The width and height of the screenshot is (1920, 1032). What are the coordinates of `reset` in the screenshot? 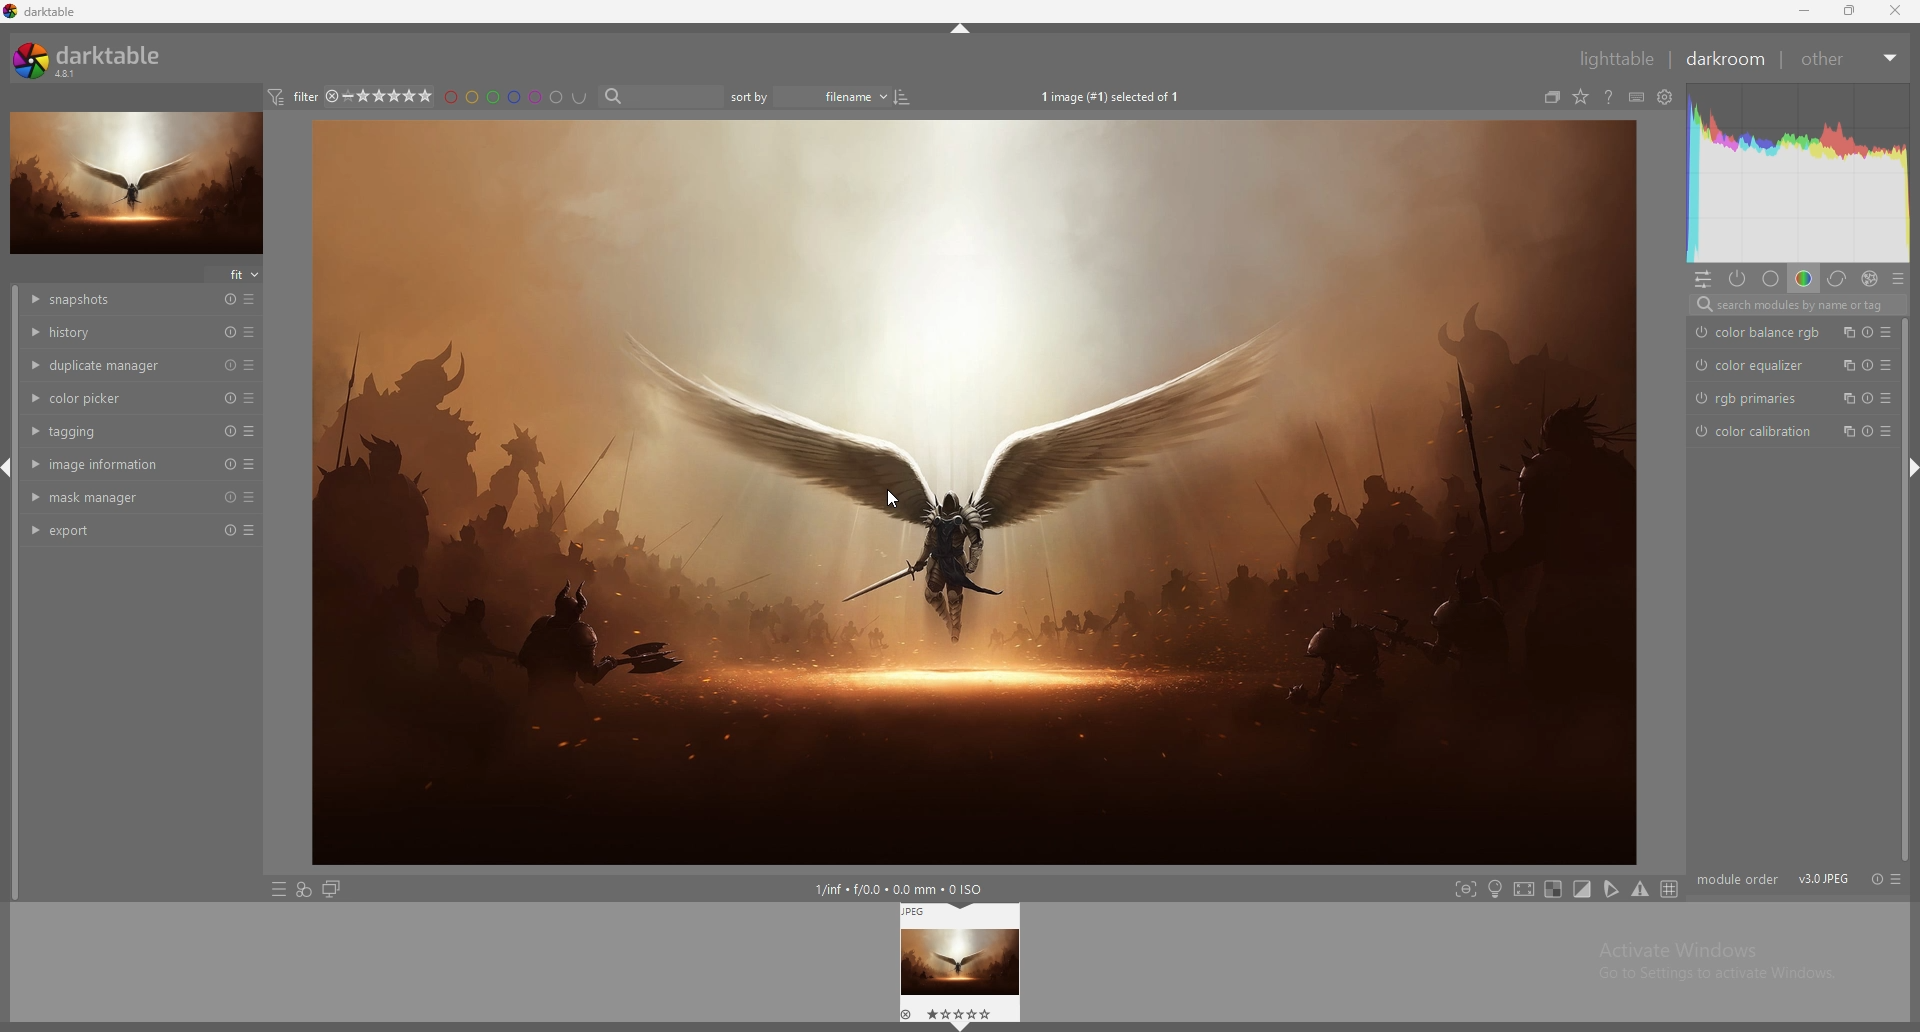 It's located at (1867, 397).